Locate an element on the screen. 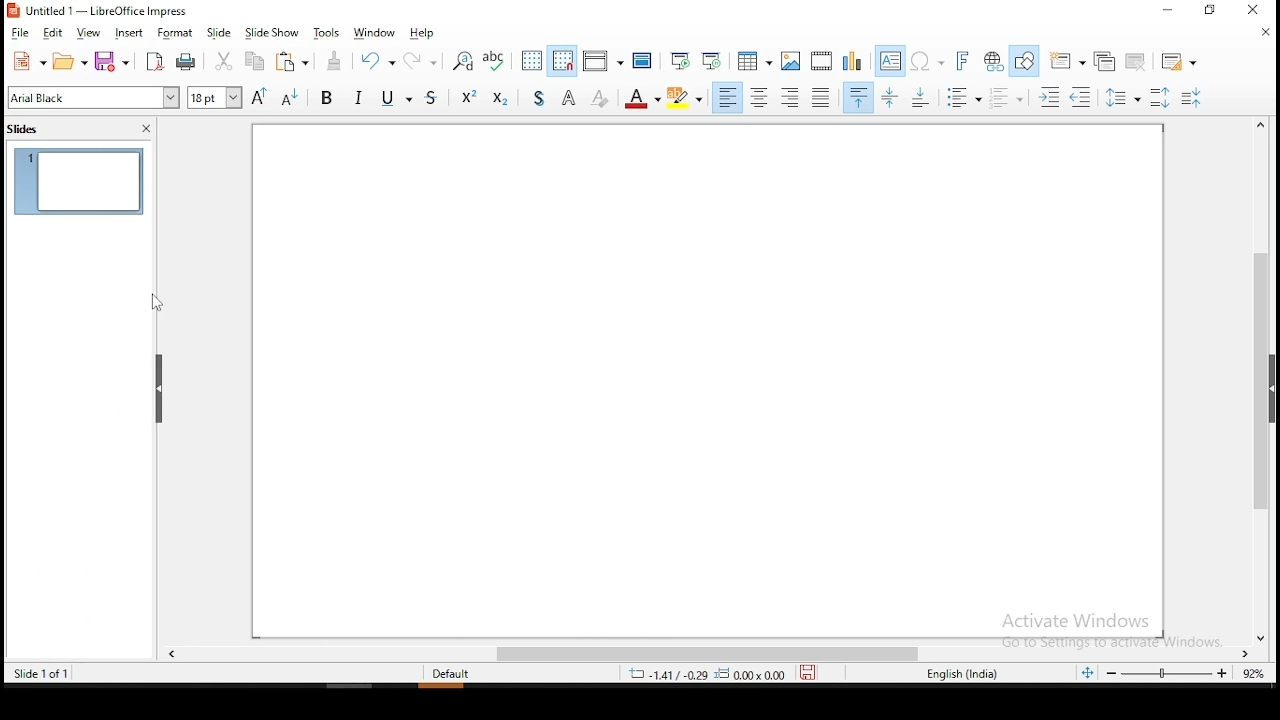  insert is located at coordinates (131, 31).